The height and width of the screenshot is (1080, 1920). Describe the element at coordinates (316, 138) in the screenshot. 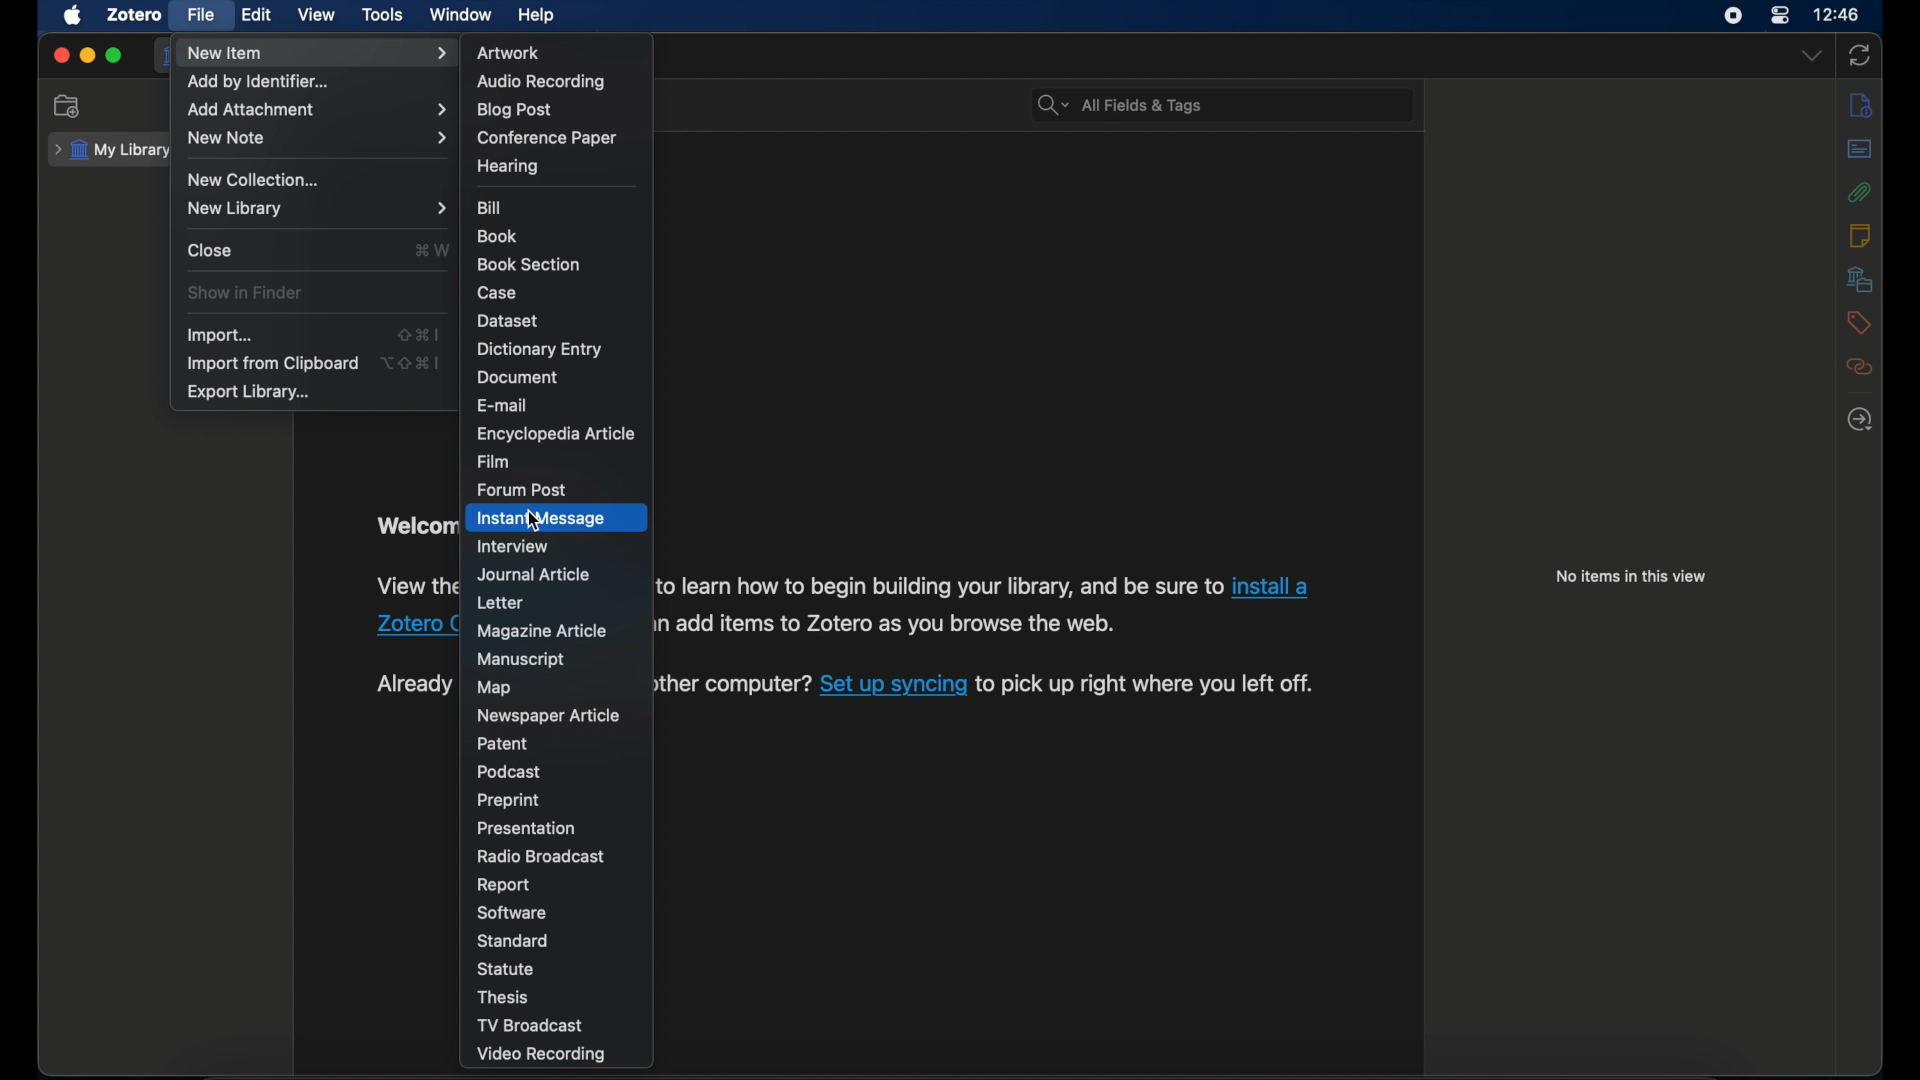

I see `new note` at that location.